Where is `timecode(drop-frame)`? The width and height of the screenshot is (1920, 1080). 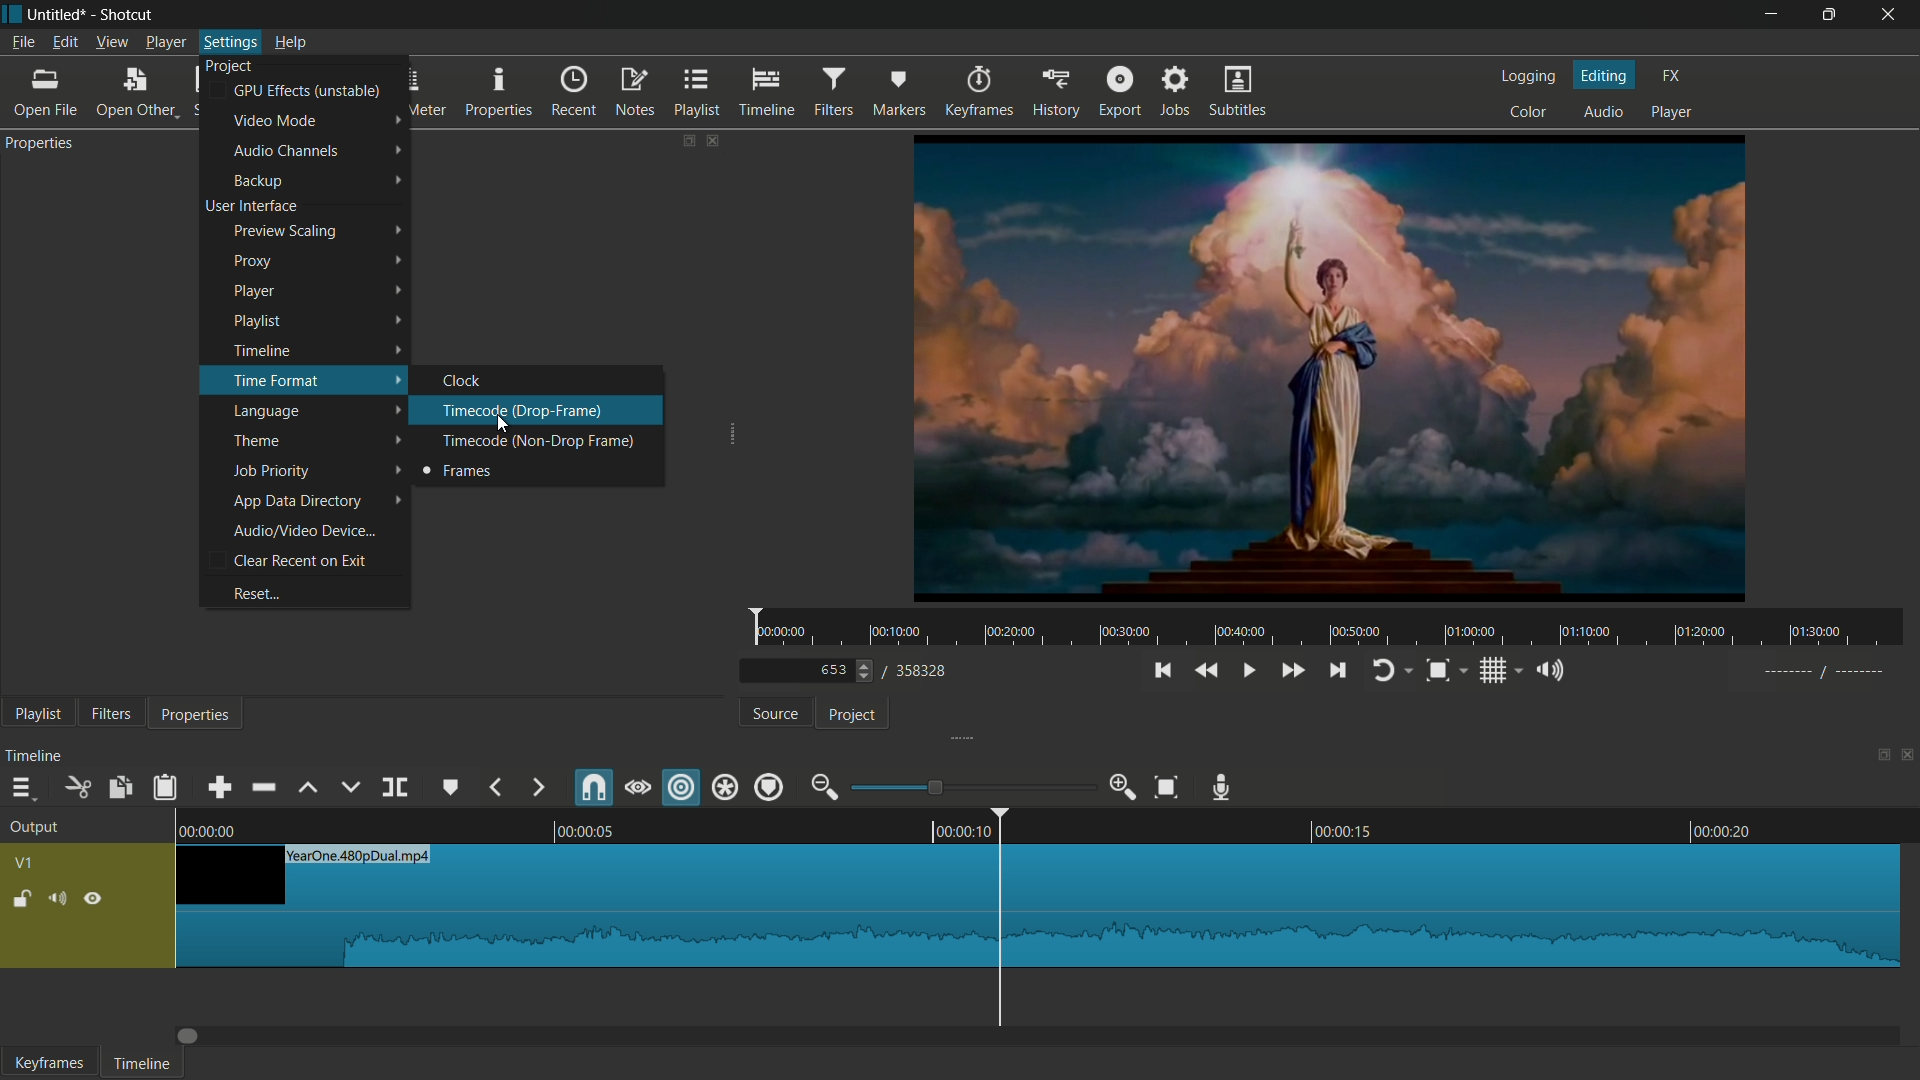 timecode(drop-frame) is located at coordinates (525, 411).